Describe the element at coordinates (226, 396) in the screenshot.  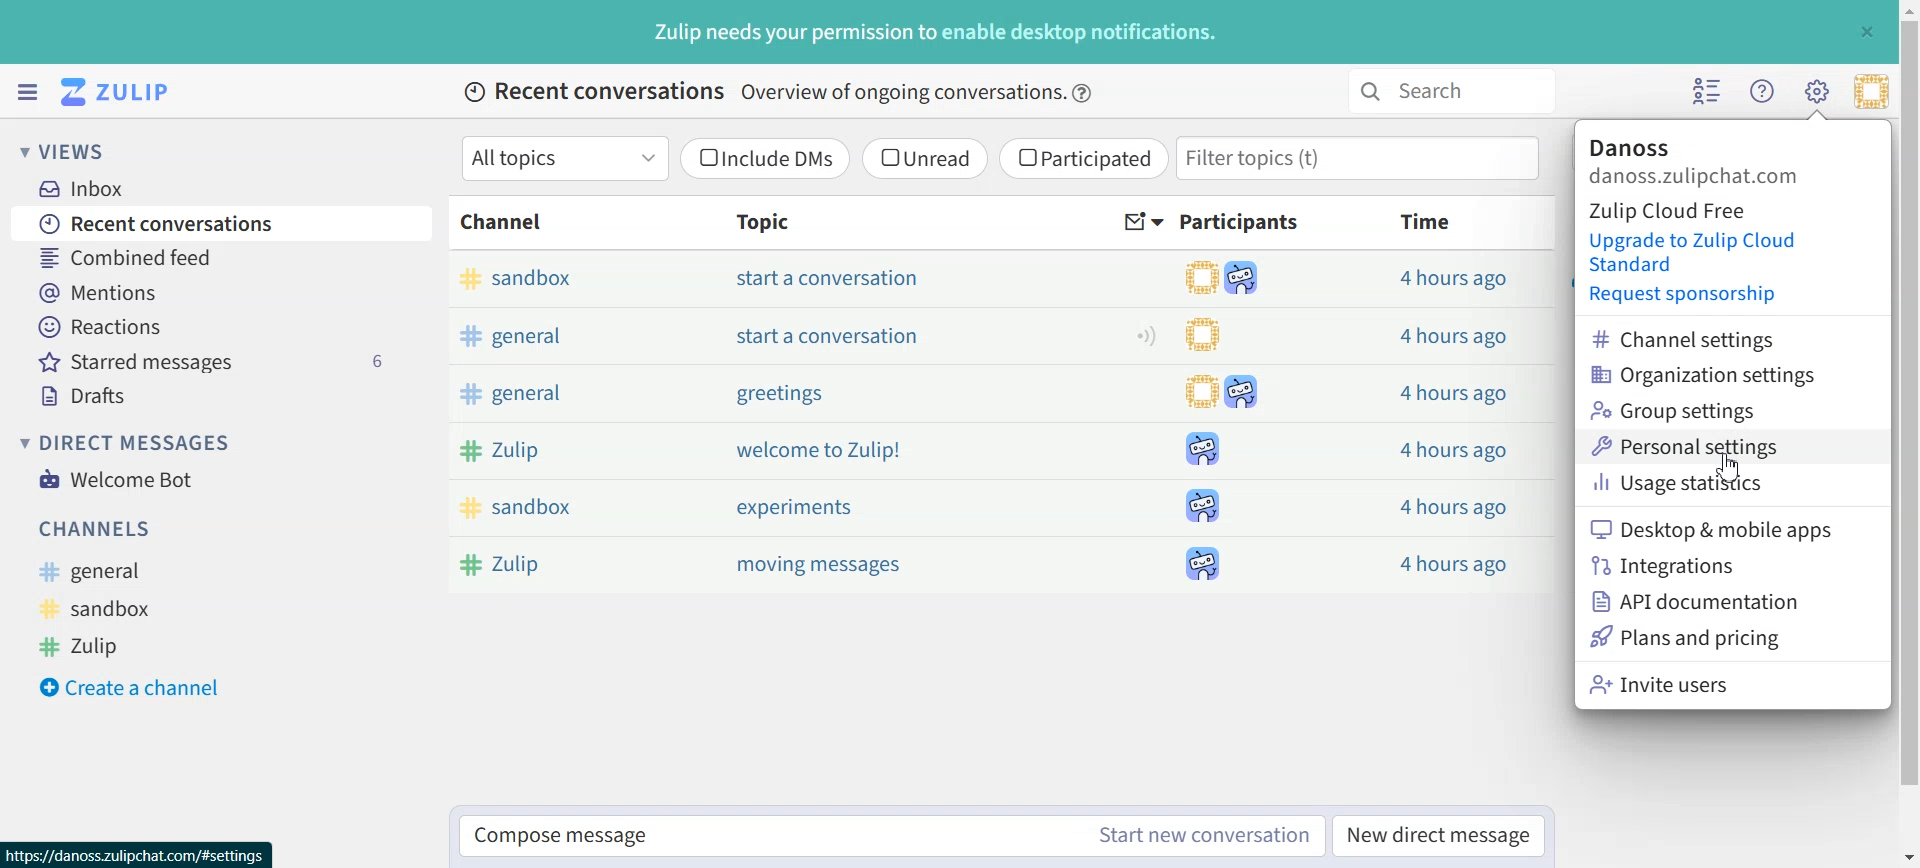
I see `Drafts` at that location.